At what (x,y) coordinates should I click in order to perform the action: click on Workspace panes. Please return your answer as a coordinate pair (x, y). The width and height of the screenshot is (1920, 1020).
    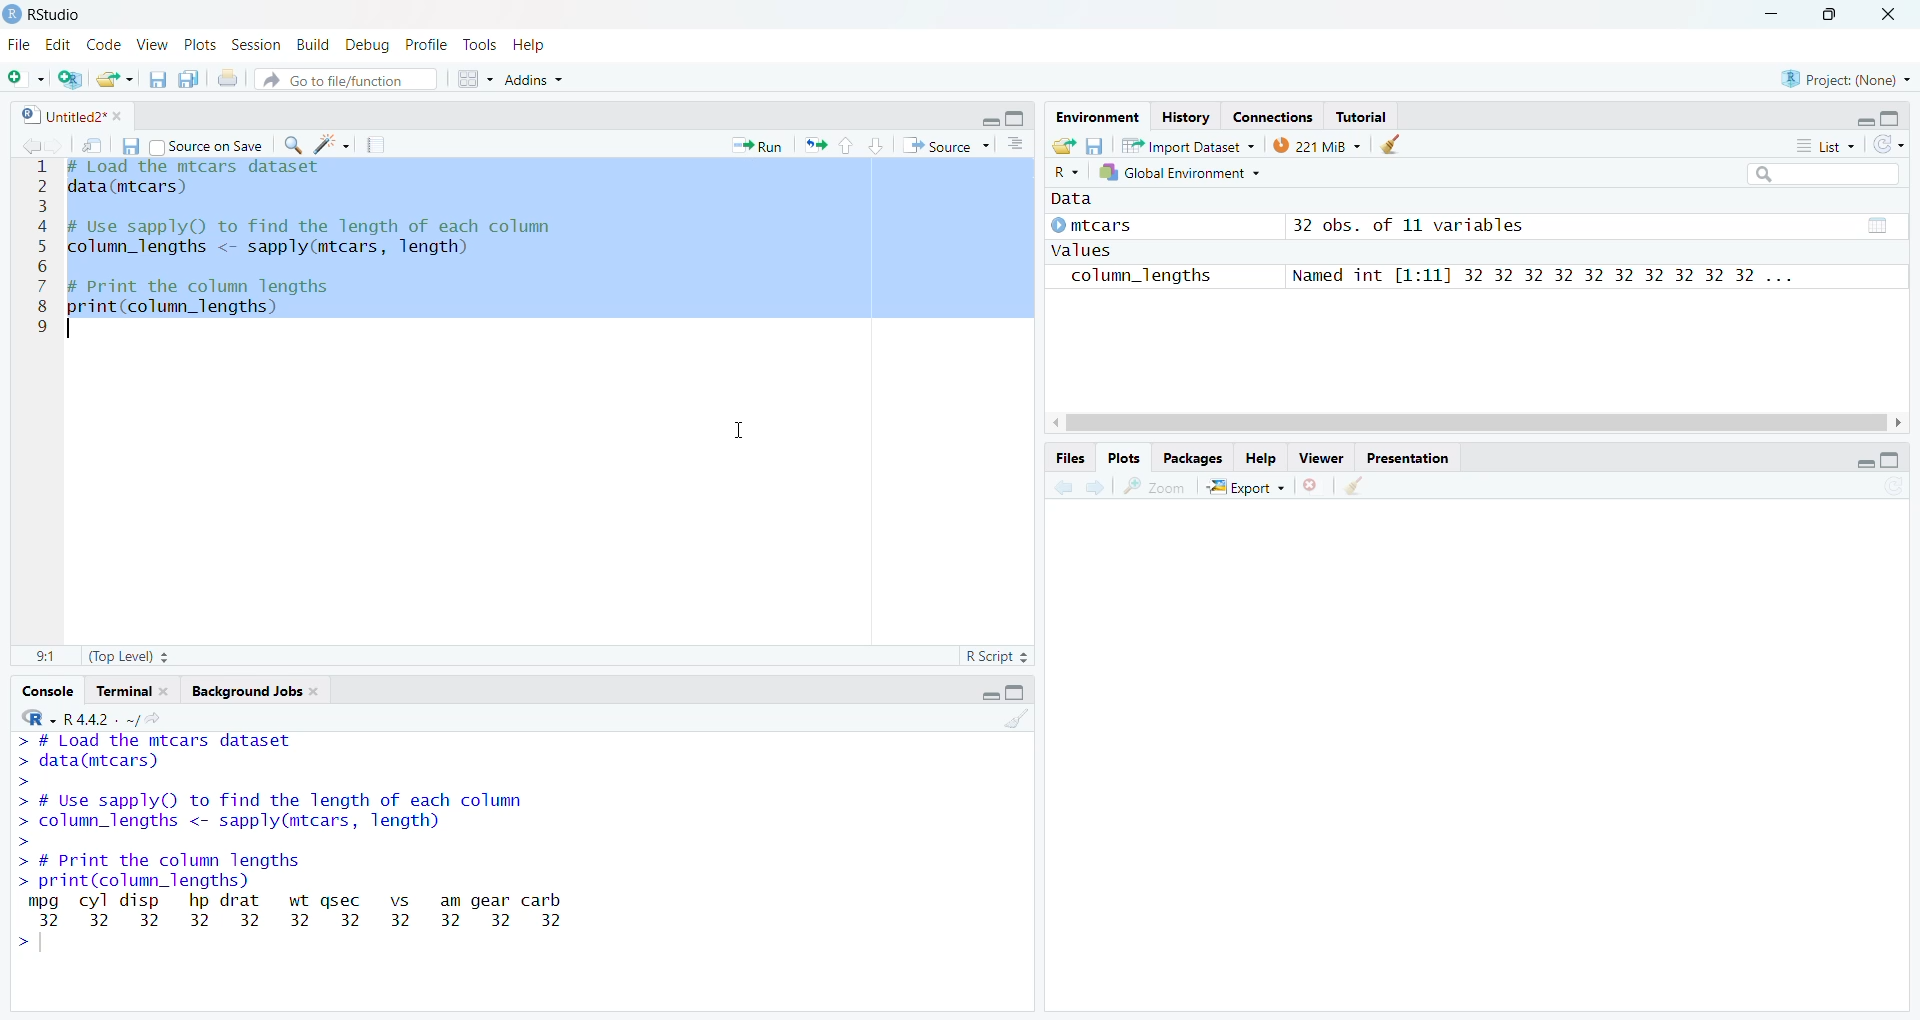
    Looking at the image, I should click on (471, 78).